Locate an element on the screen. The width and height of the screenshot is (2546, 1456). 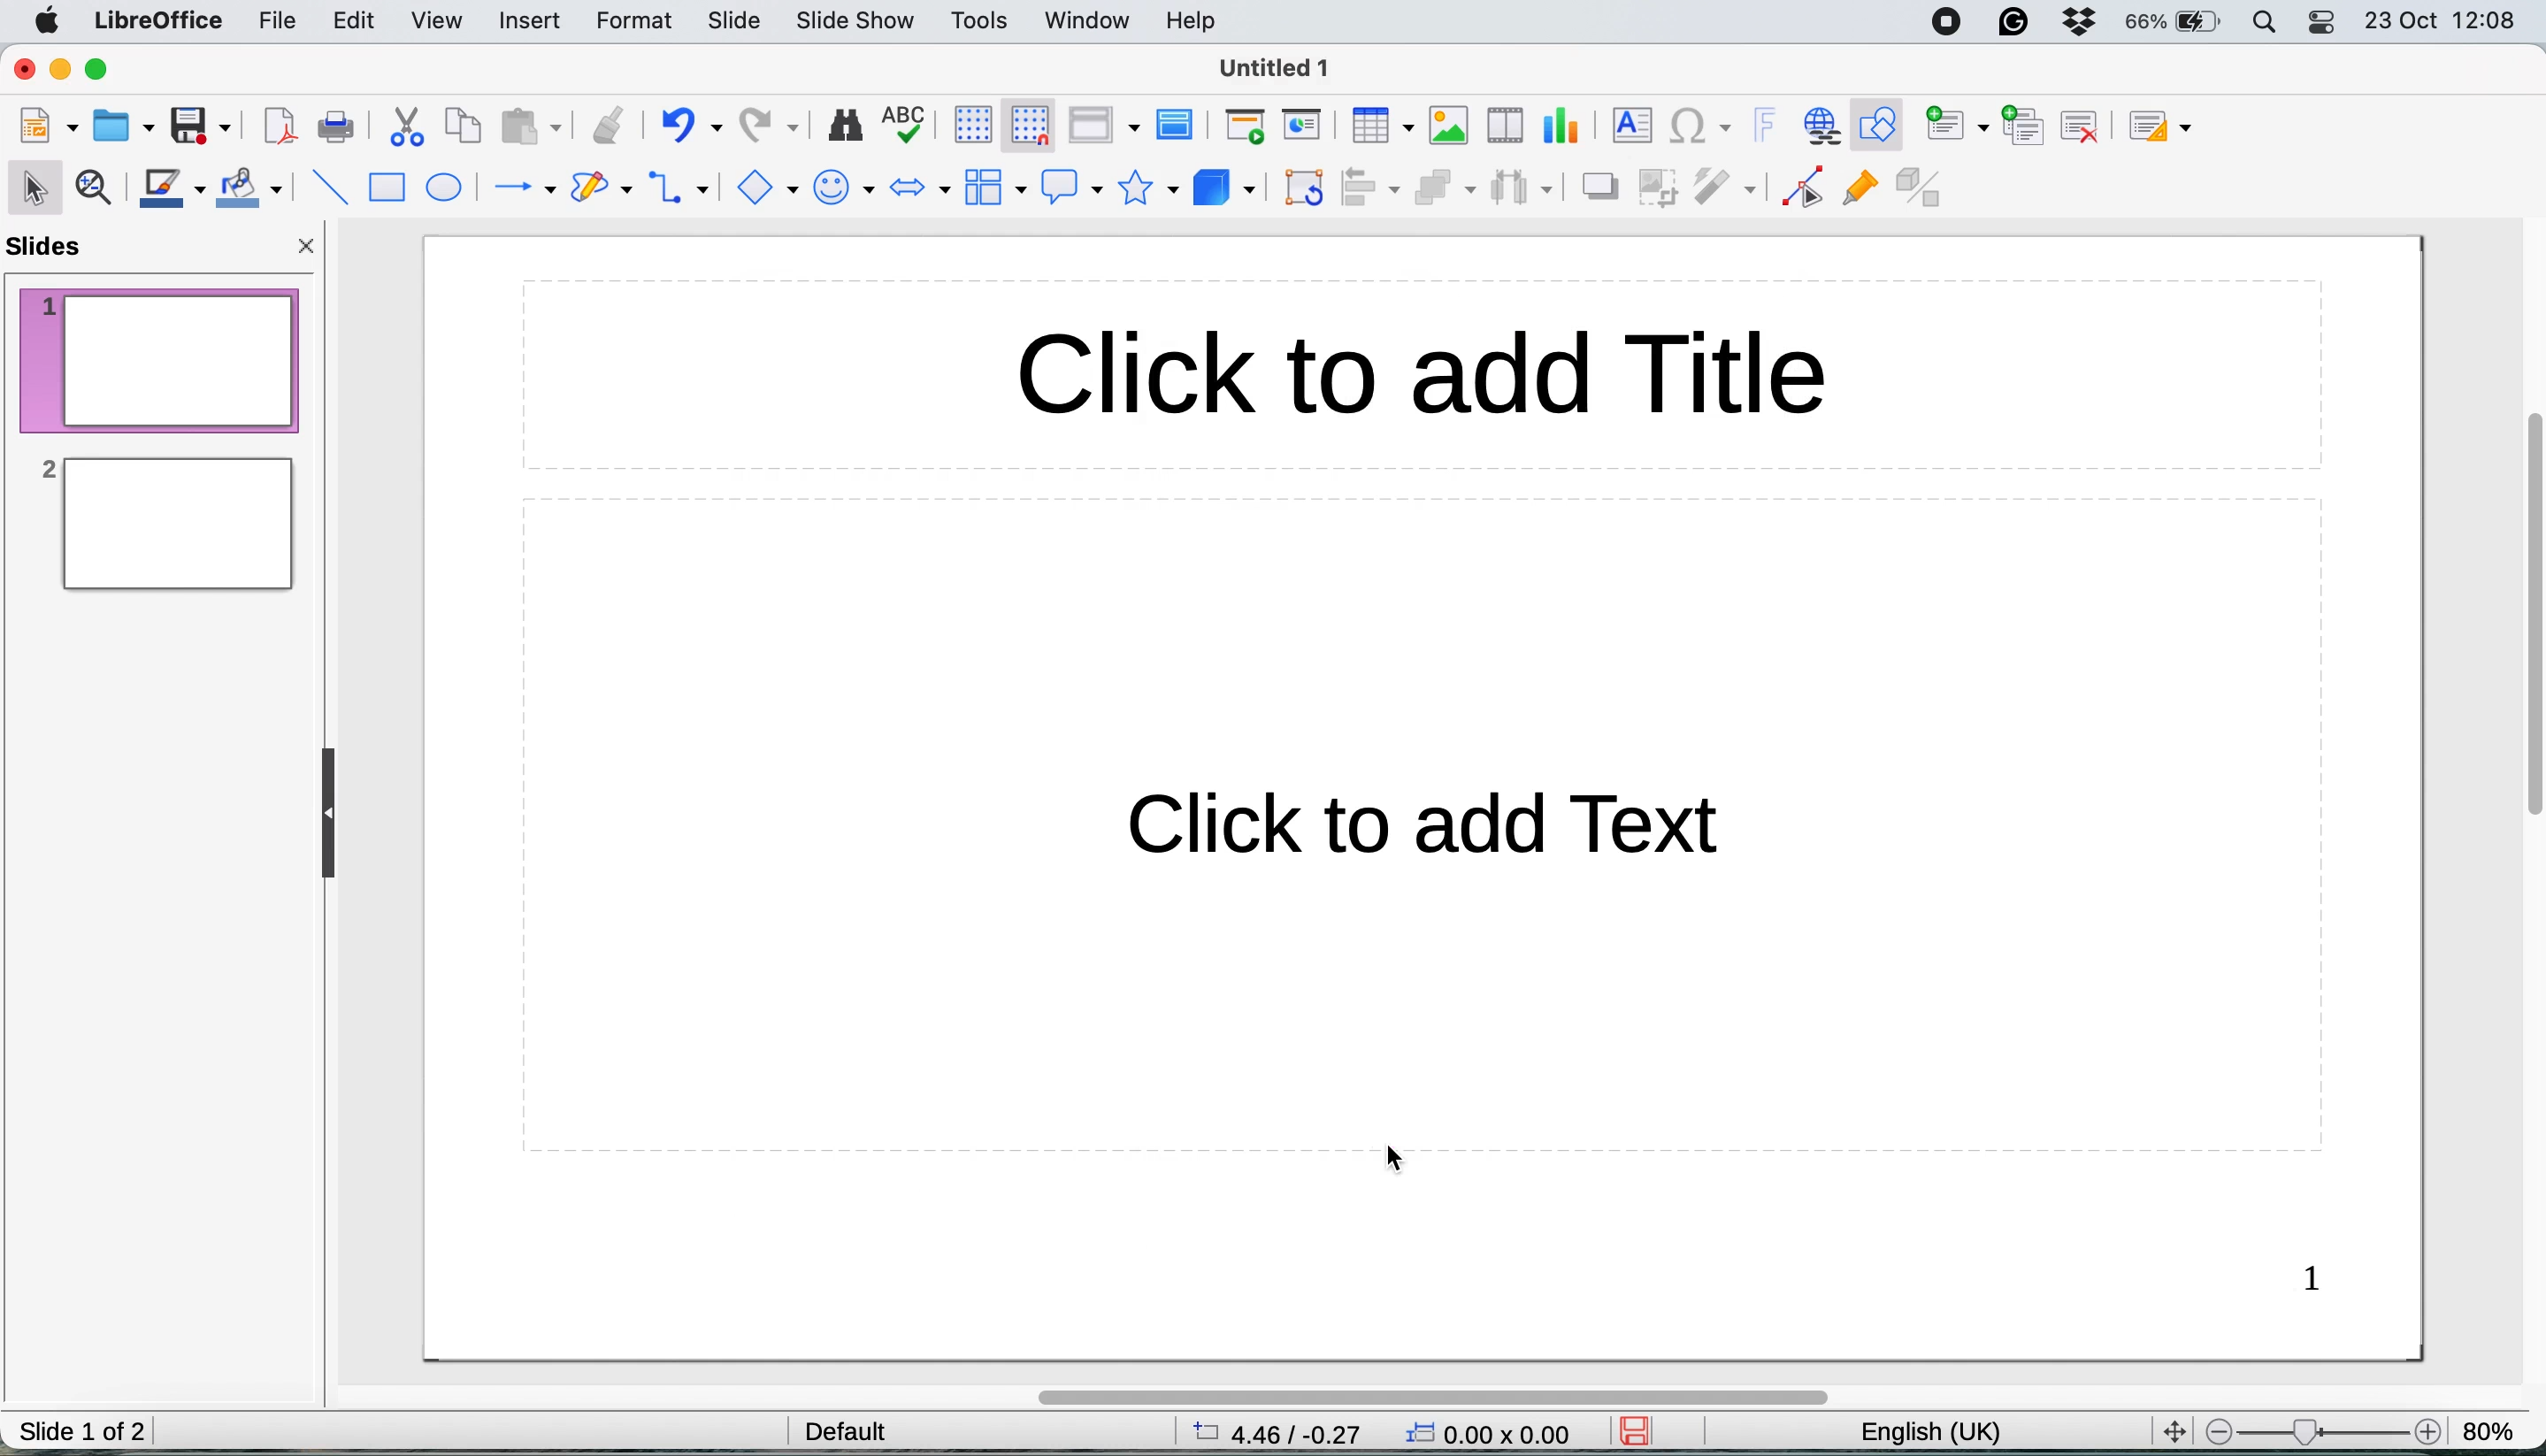
shadow is located at coordinates (1598, 187).